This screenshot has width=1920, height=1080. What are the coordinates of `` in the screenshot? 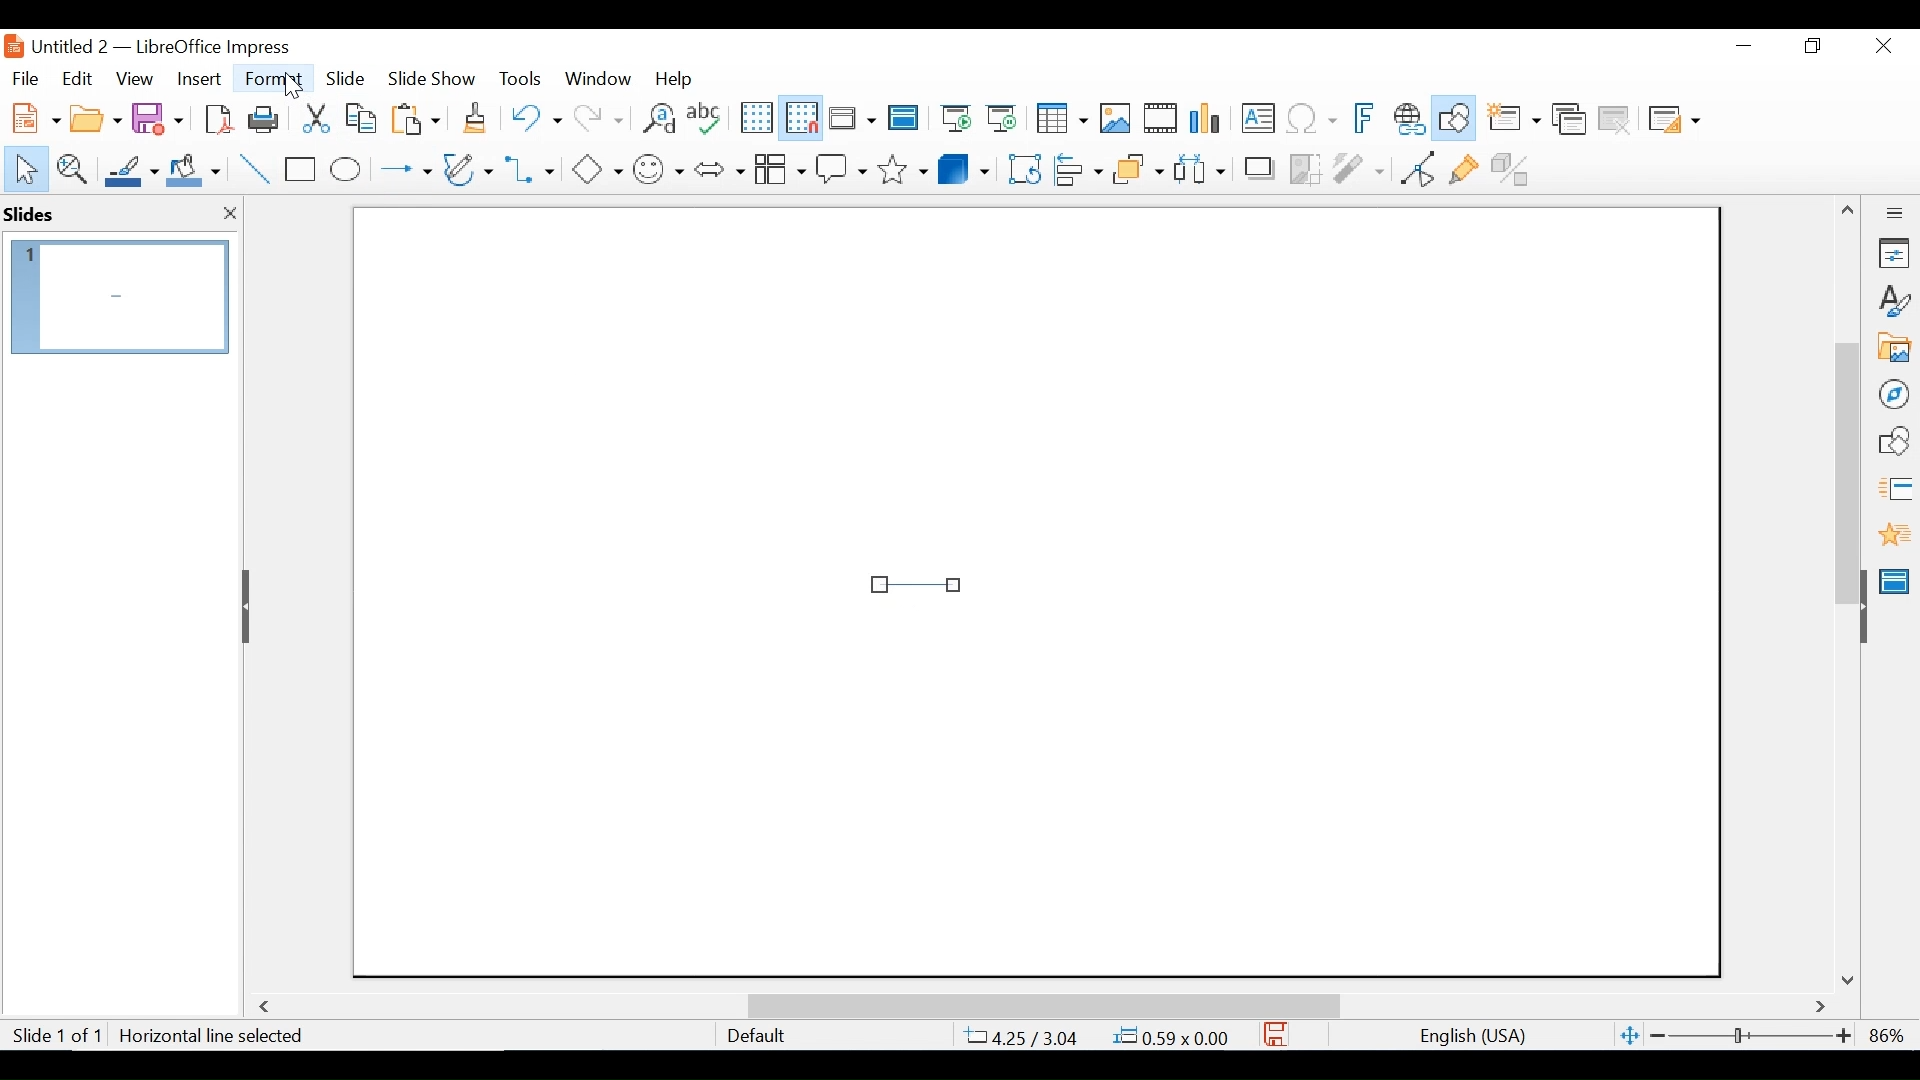 It's located at (470, 168).